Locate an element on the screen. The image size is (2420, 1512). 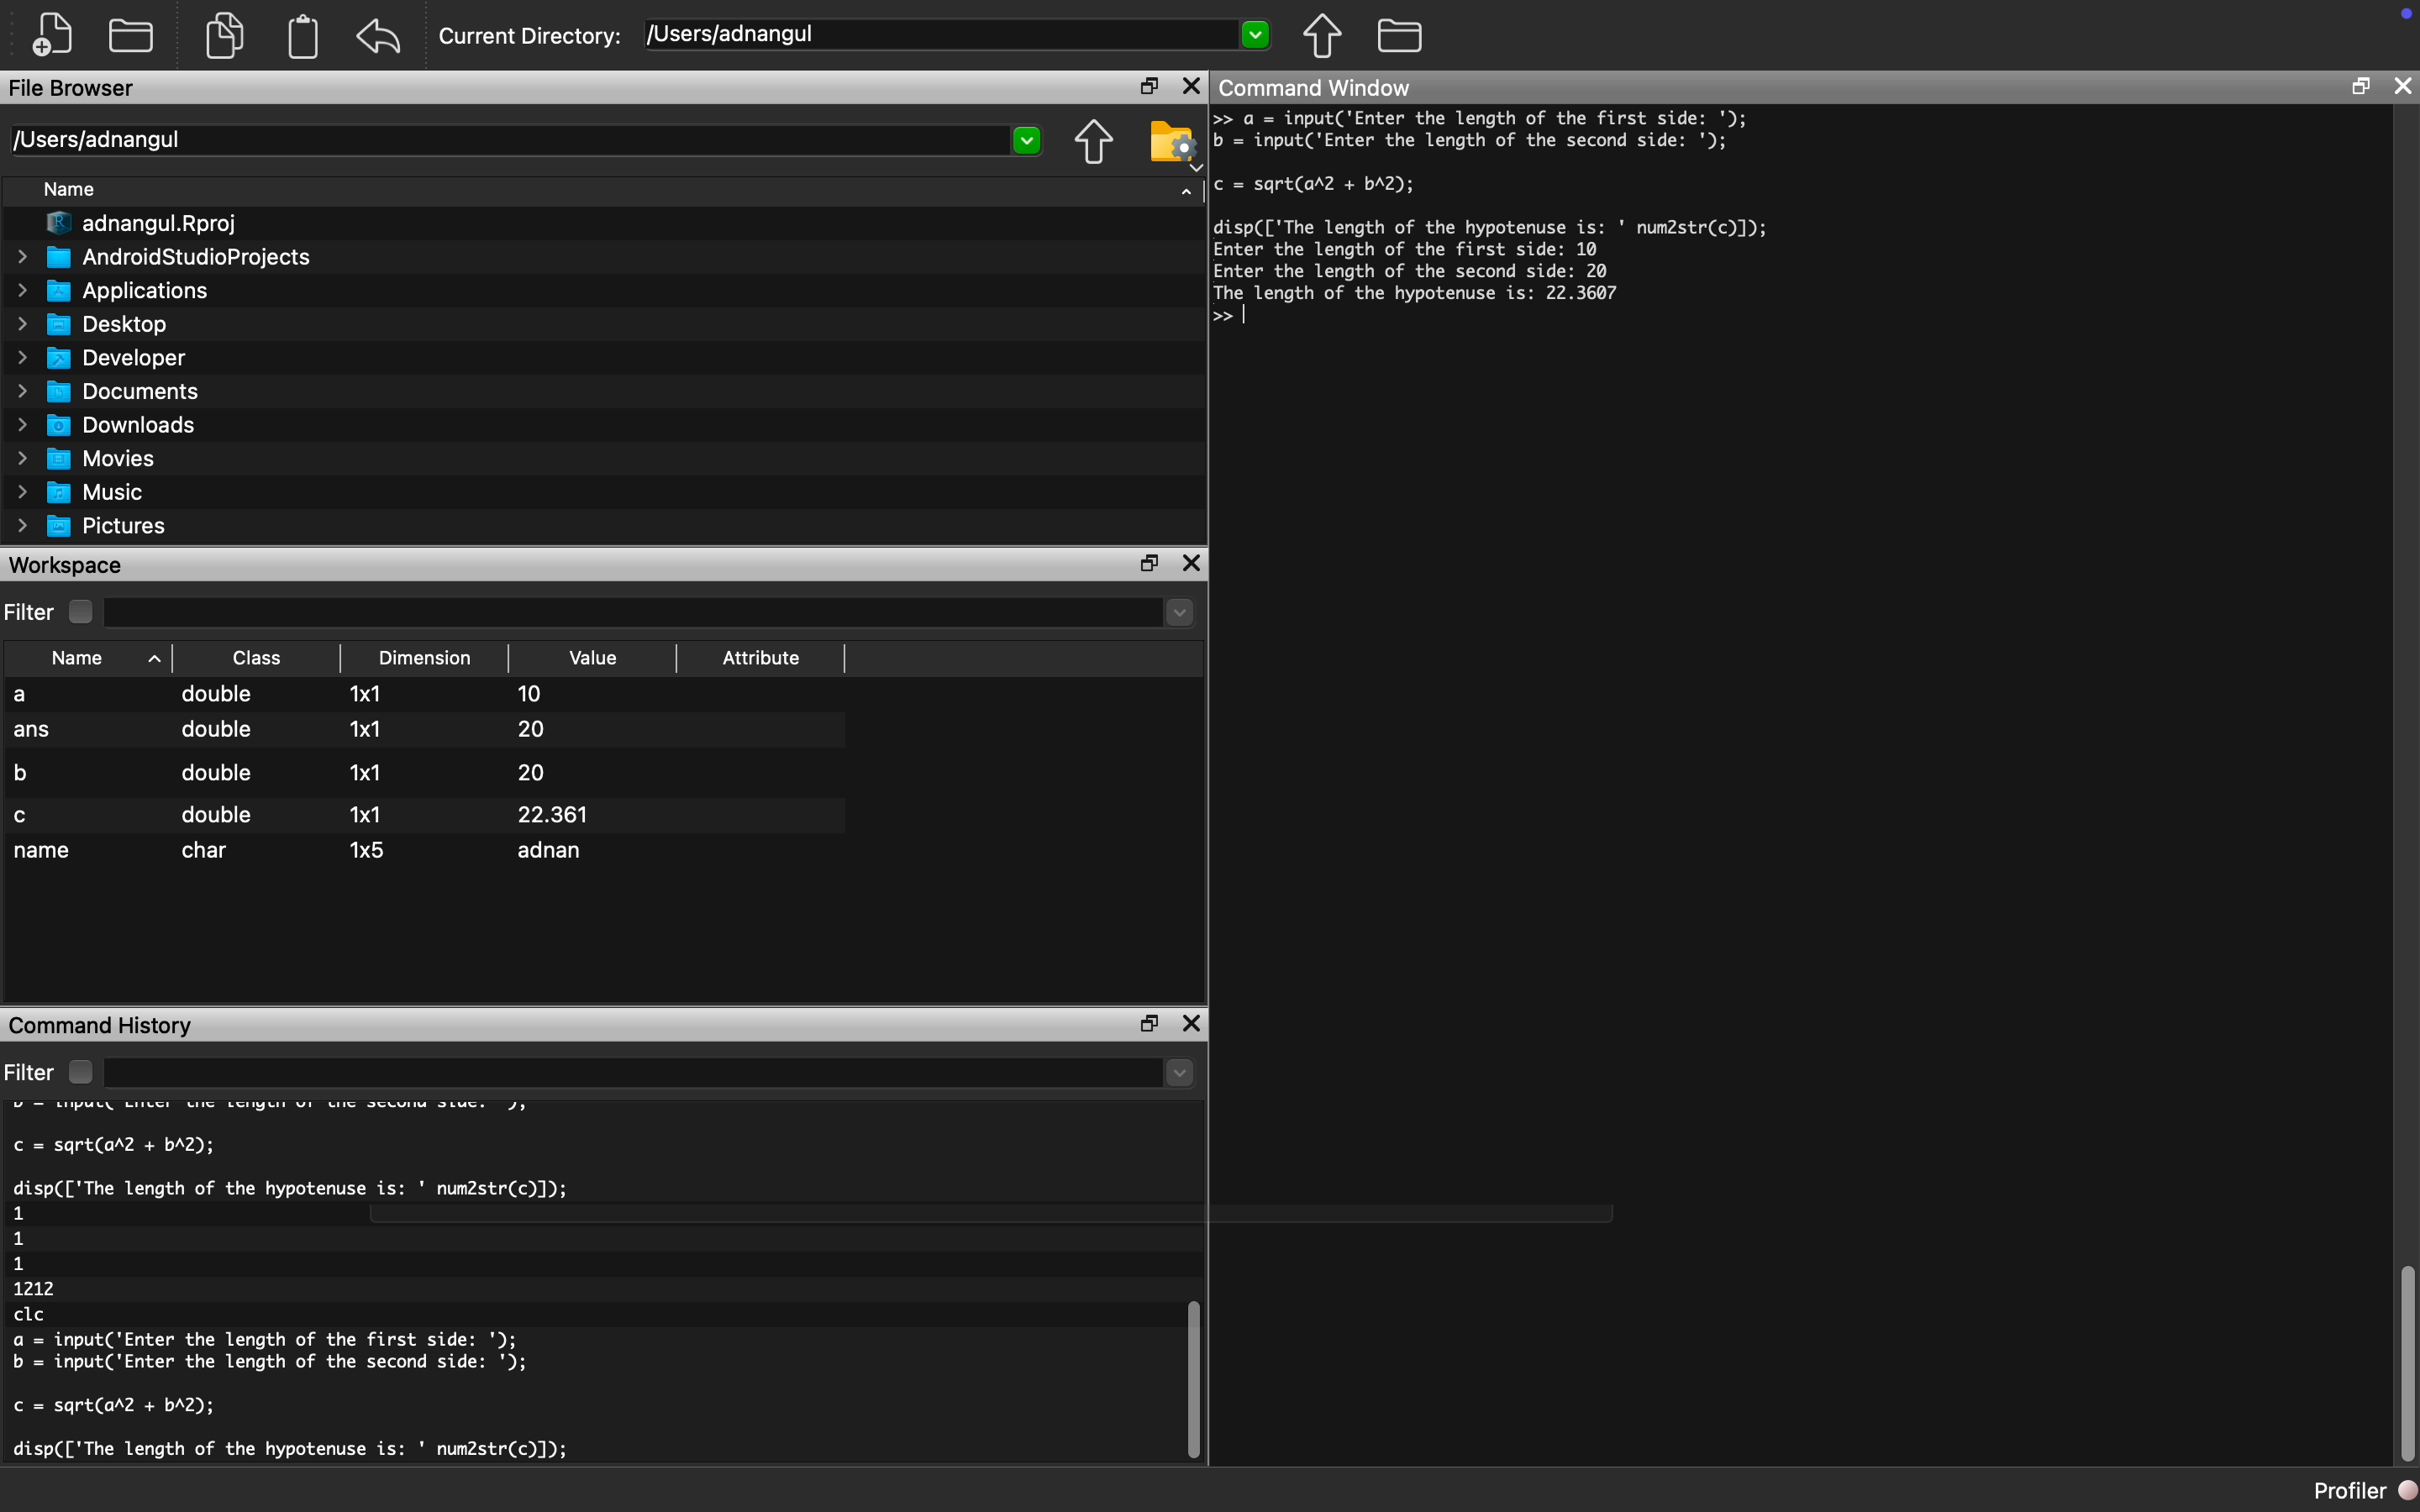
 Desktop is located at coordinates (104, 322).